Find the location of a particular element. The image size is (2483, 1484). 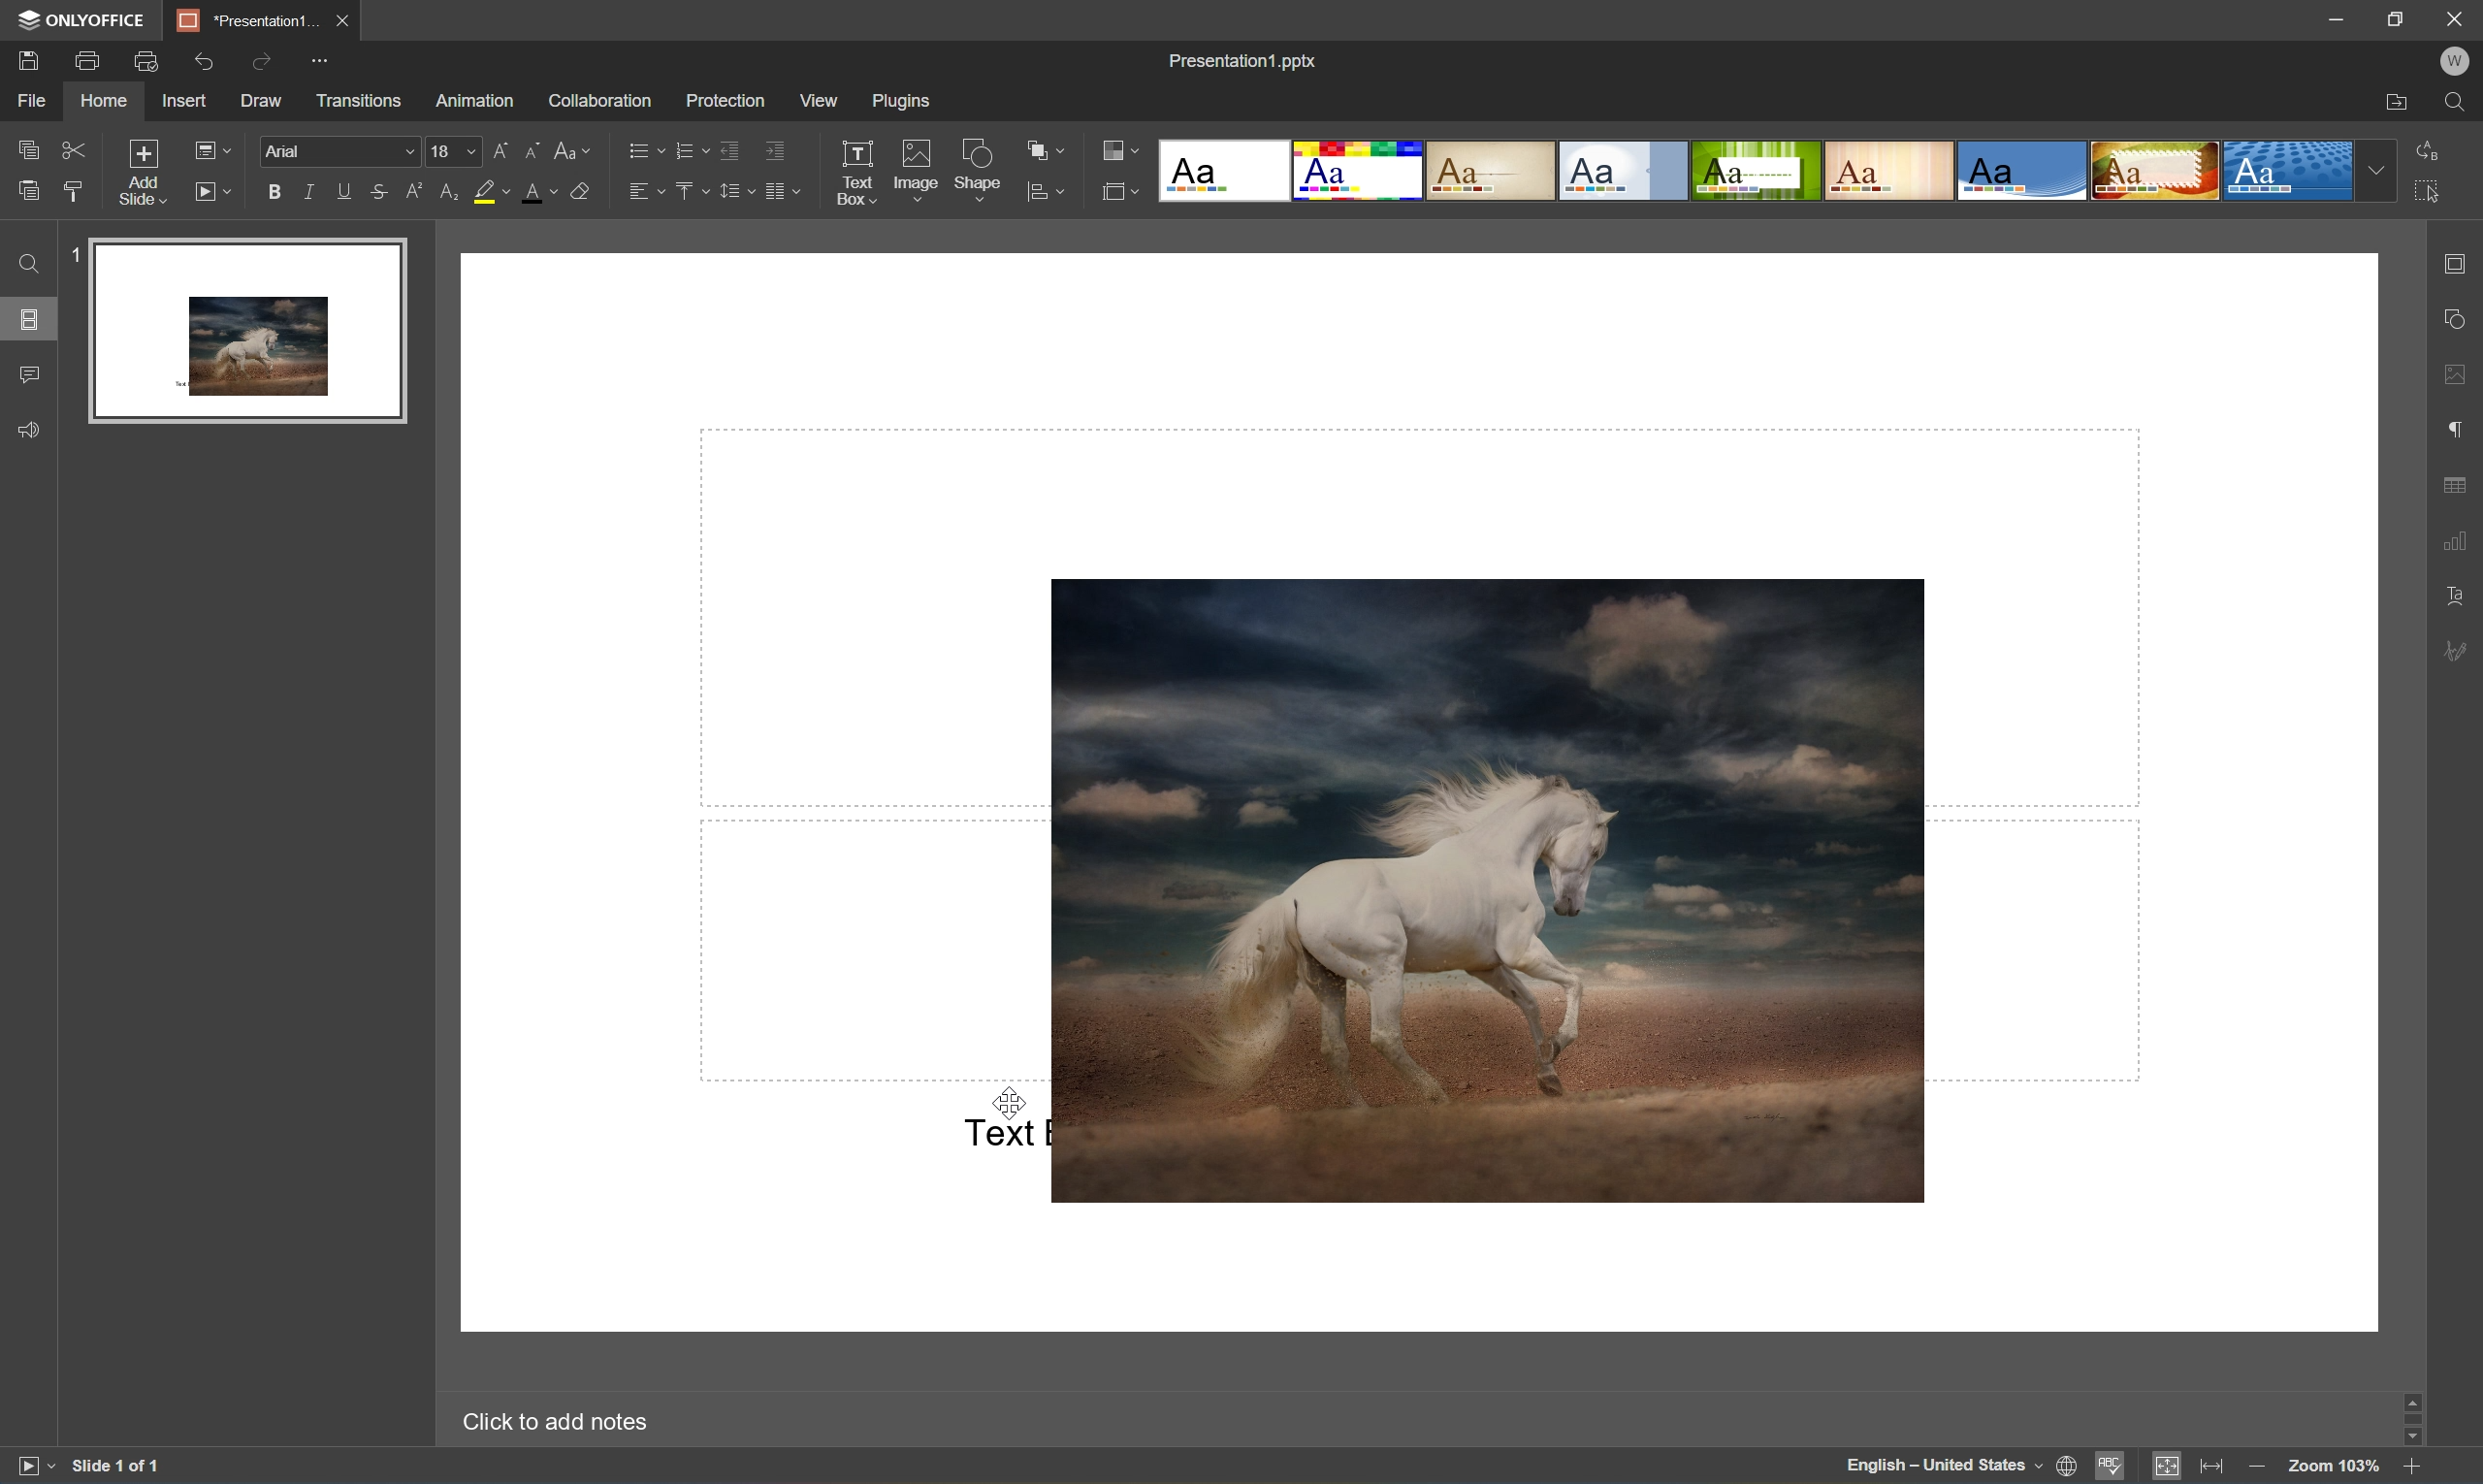

Safari is located at coordinates (2156, 171).